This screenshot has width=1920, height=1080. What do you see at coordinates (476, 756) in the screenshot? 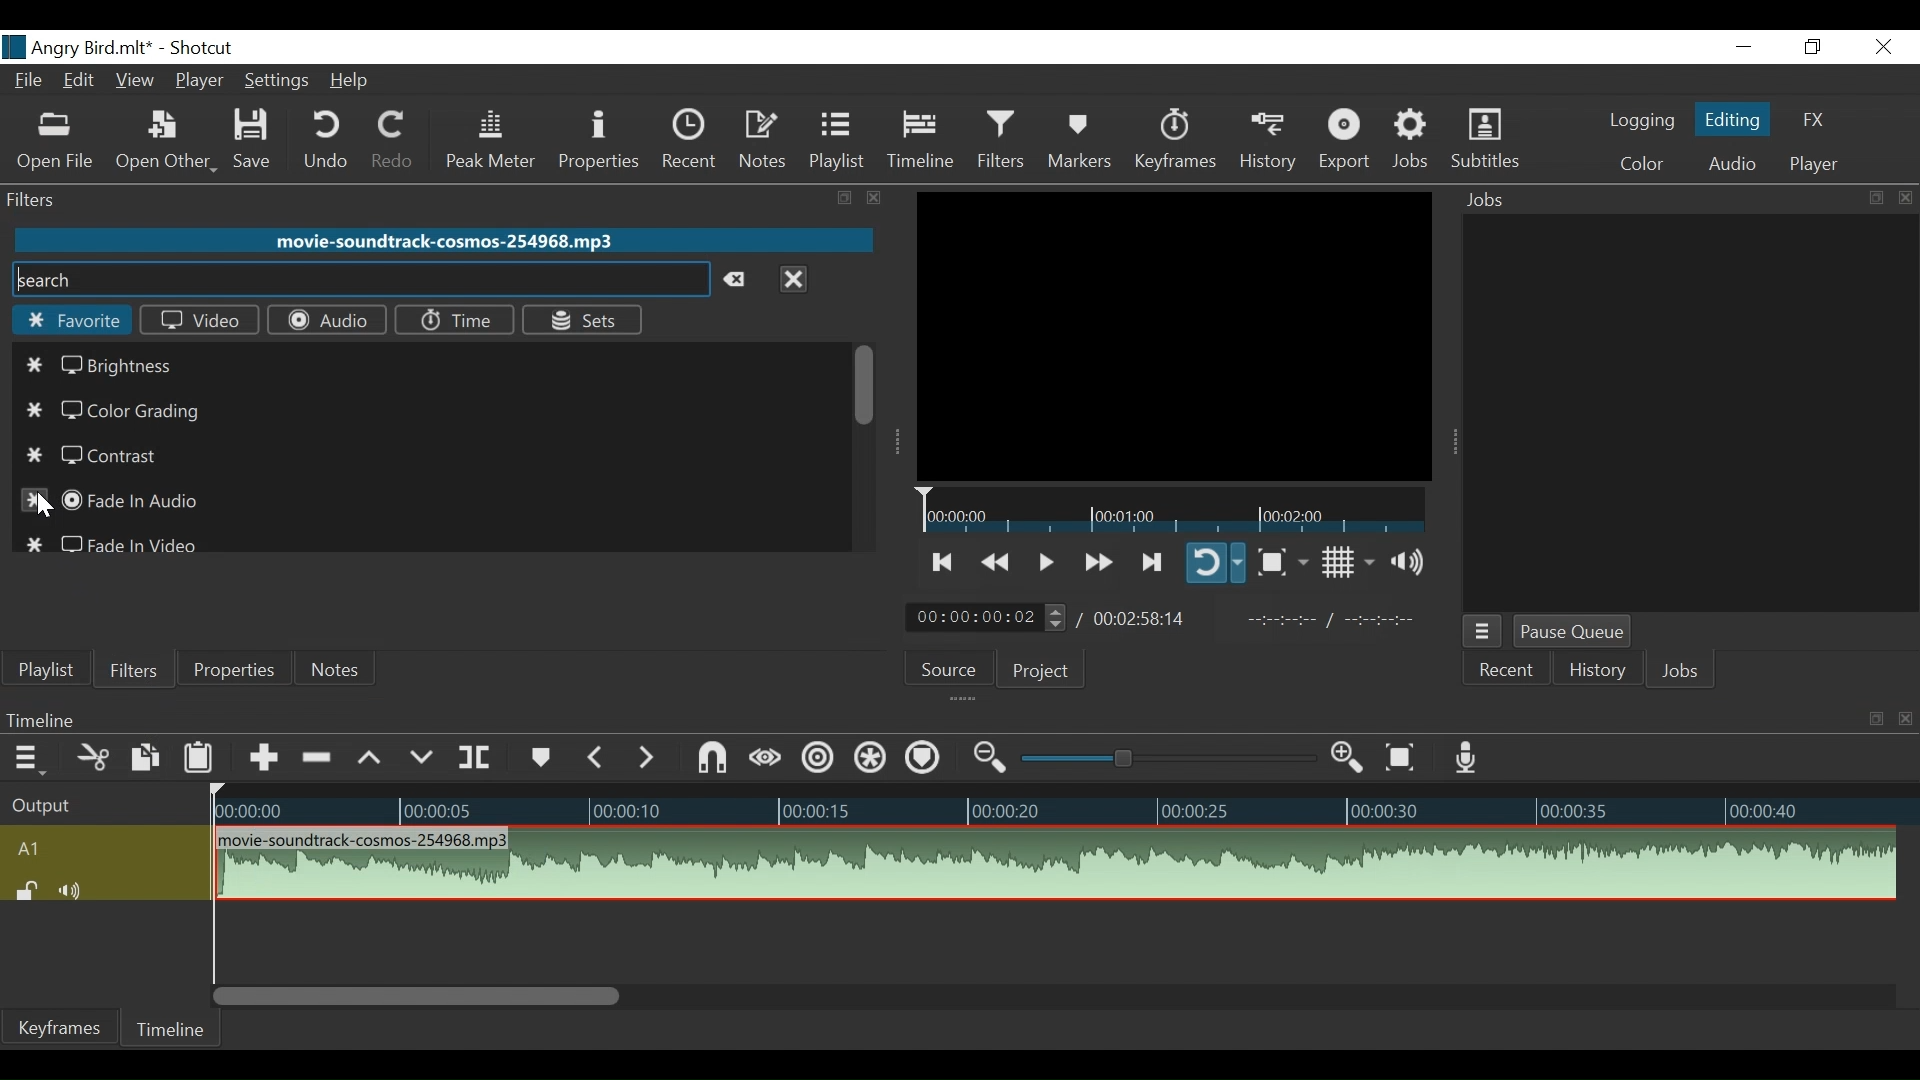
I see `Split at playhead` at bounding box center [476, 756].